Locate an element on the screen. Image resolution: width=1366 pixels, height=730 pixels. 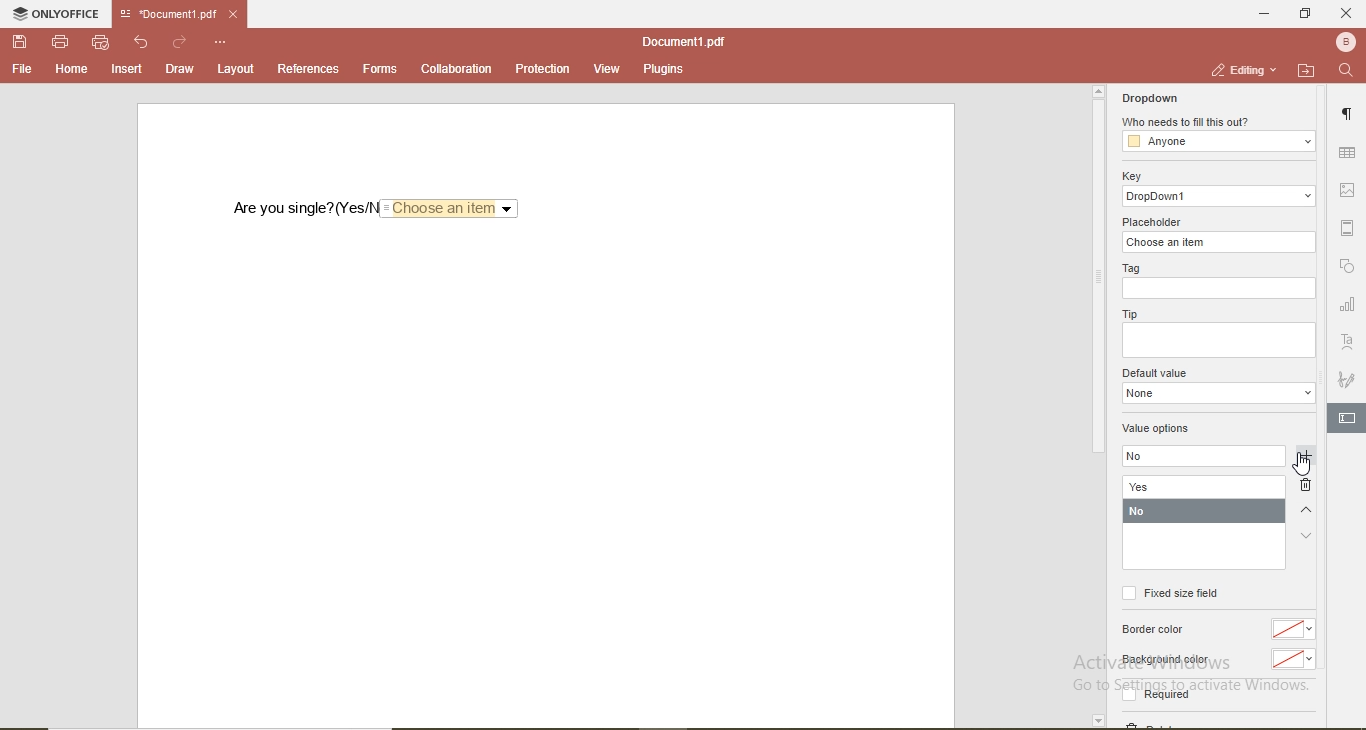
references is located at coordinates (309, 68).